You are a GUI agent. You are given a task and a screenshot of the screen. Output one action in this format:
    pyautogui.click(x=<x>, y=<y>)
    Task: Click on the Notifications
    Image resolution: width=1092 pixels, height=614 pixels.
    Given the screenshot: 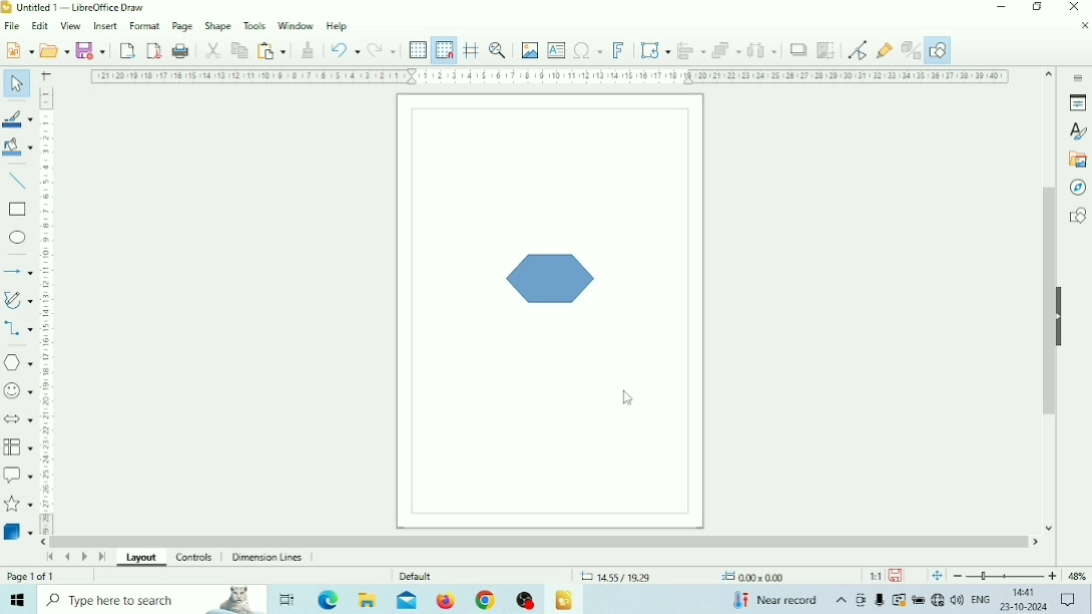 What is the action you would take?
    pyautogui.click(x=1067, y=600)
    